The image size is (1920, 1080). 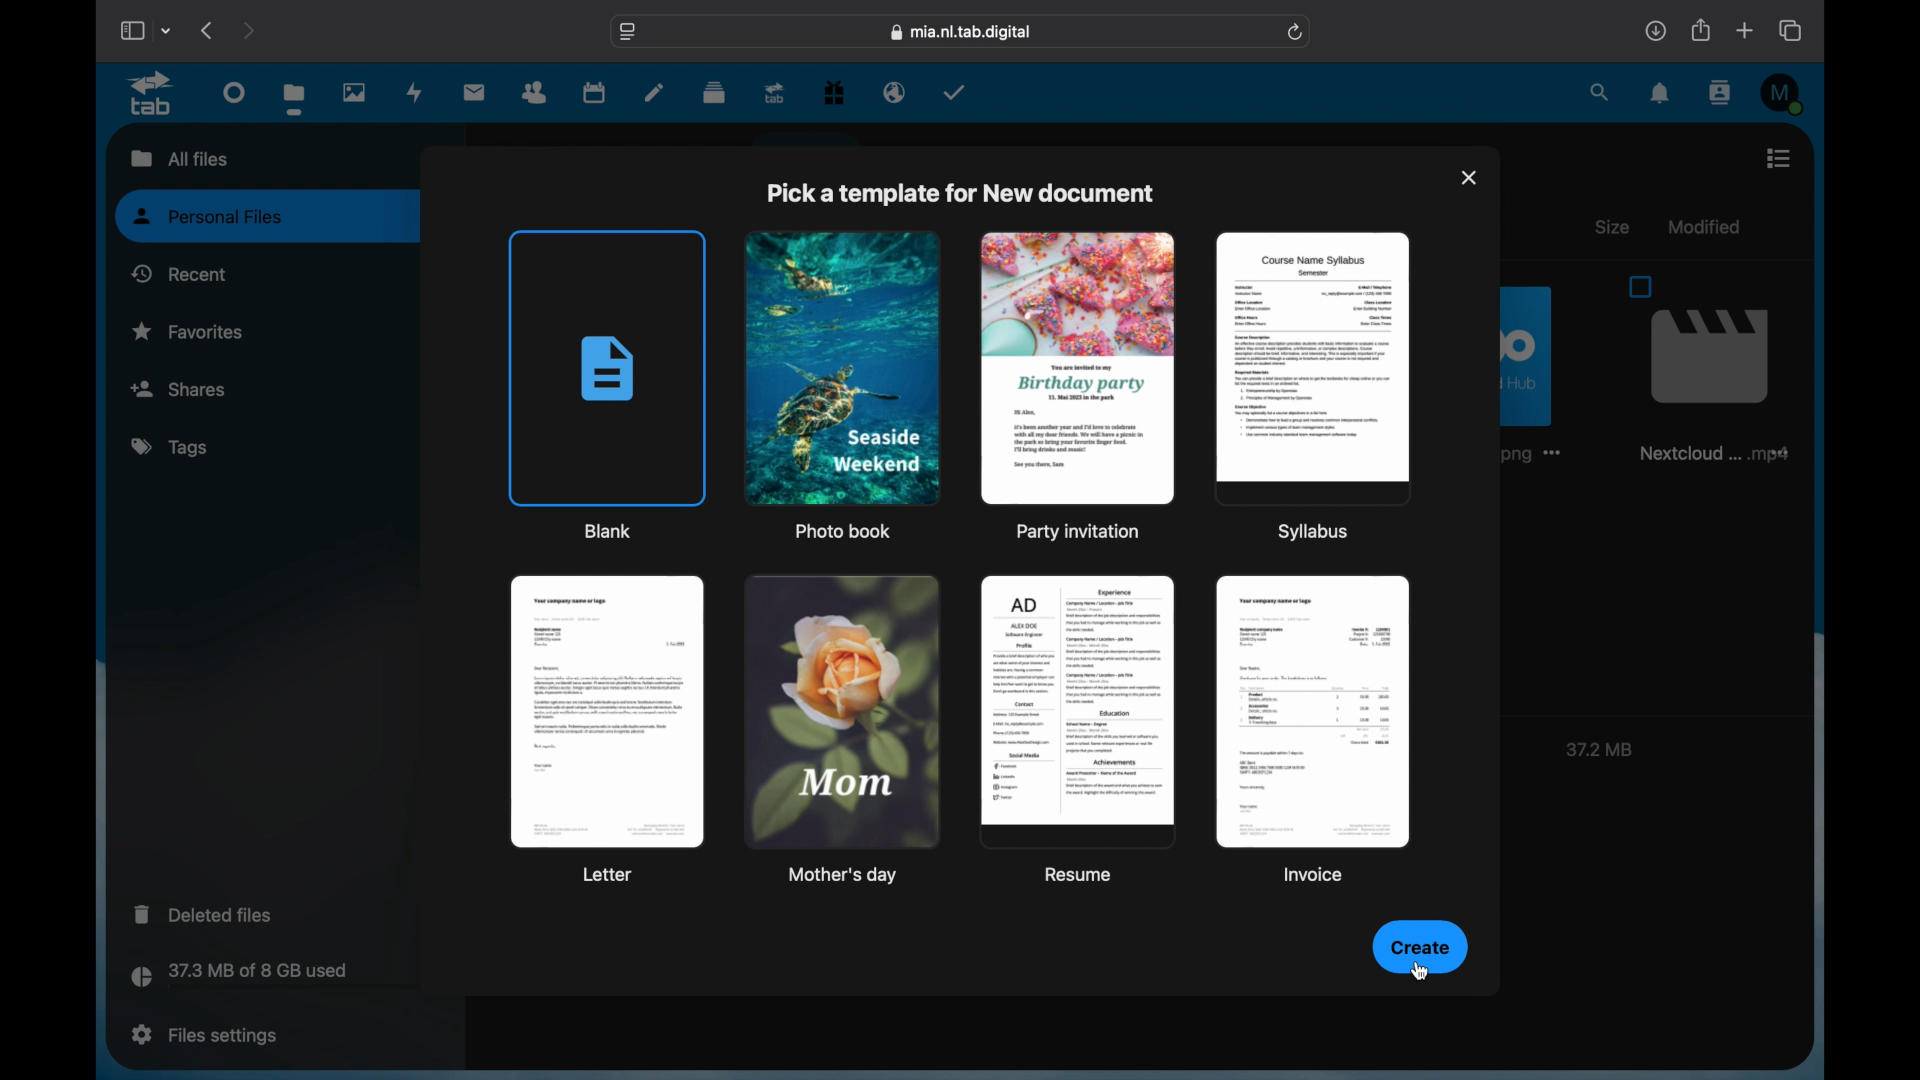 What do you see at coordinates (1079, 729) in the screenshot?
I see `resume` at bounding box center [1079, 729].